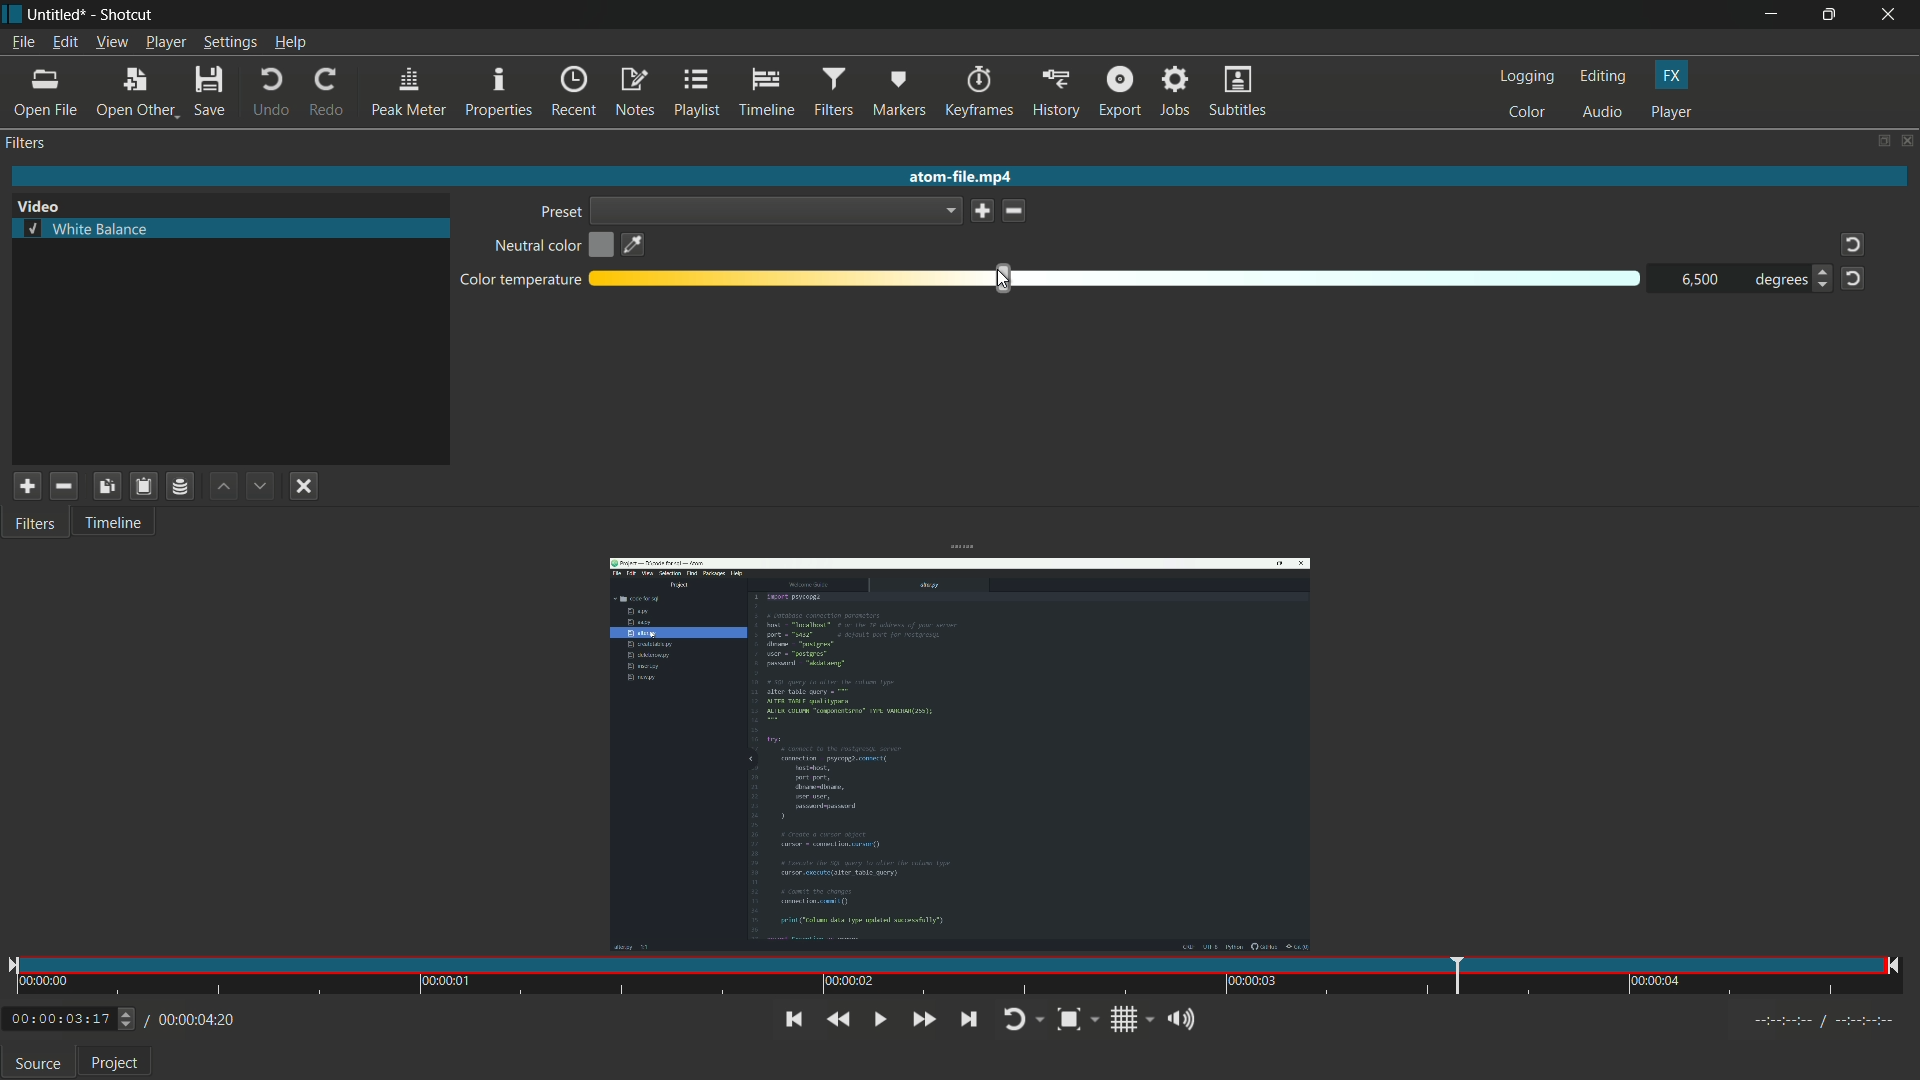 The width and height of the screenshot is (1920, 1080). Describe the element at coordinates (1528, 77) in the screenshot. I see `logging` at that location.